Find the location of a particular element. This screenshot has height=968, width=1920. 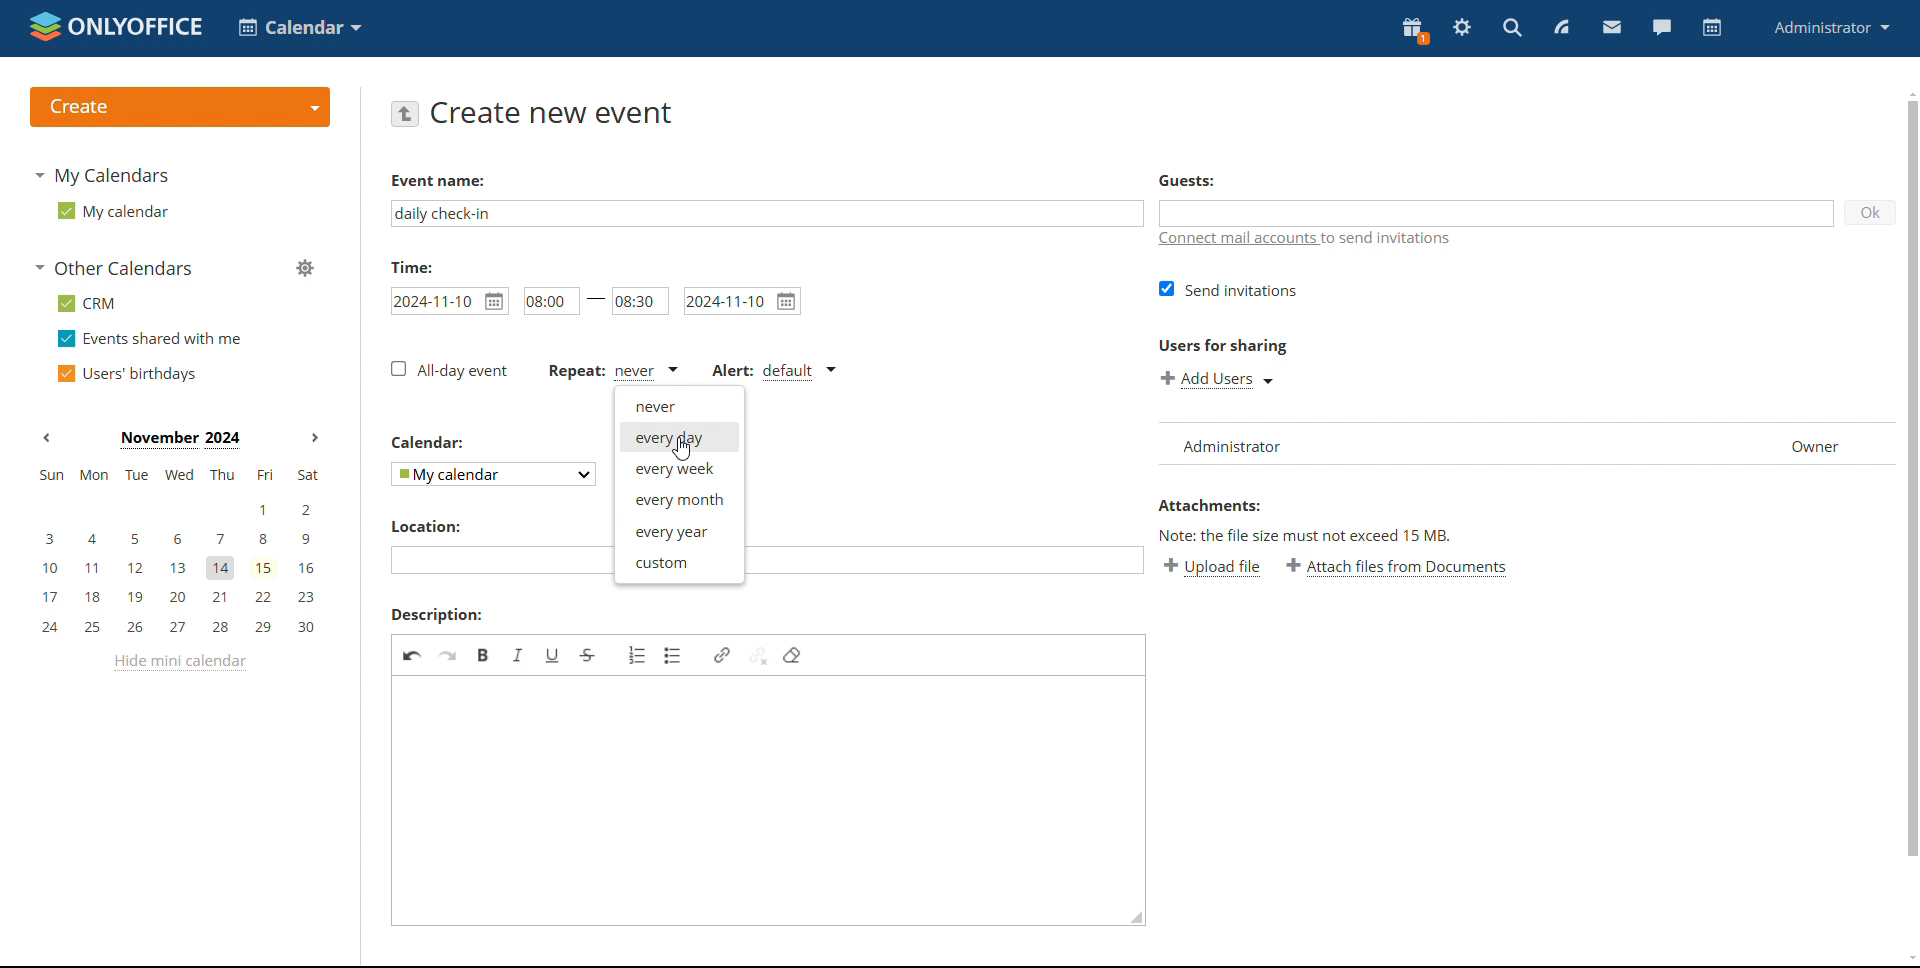

owner is located at coordinates (1816, 445).